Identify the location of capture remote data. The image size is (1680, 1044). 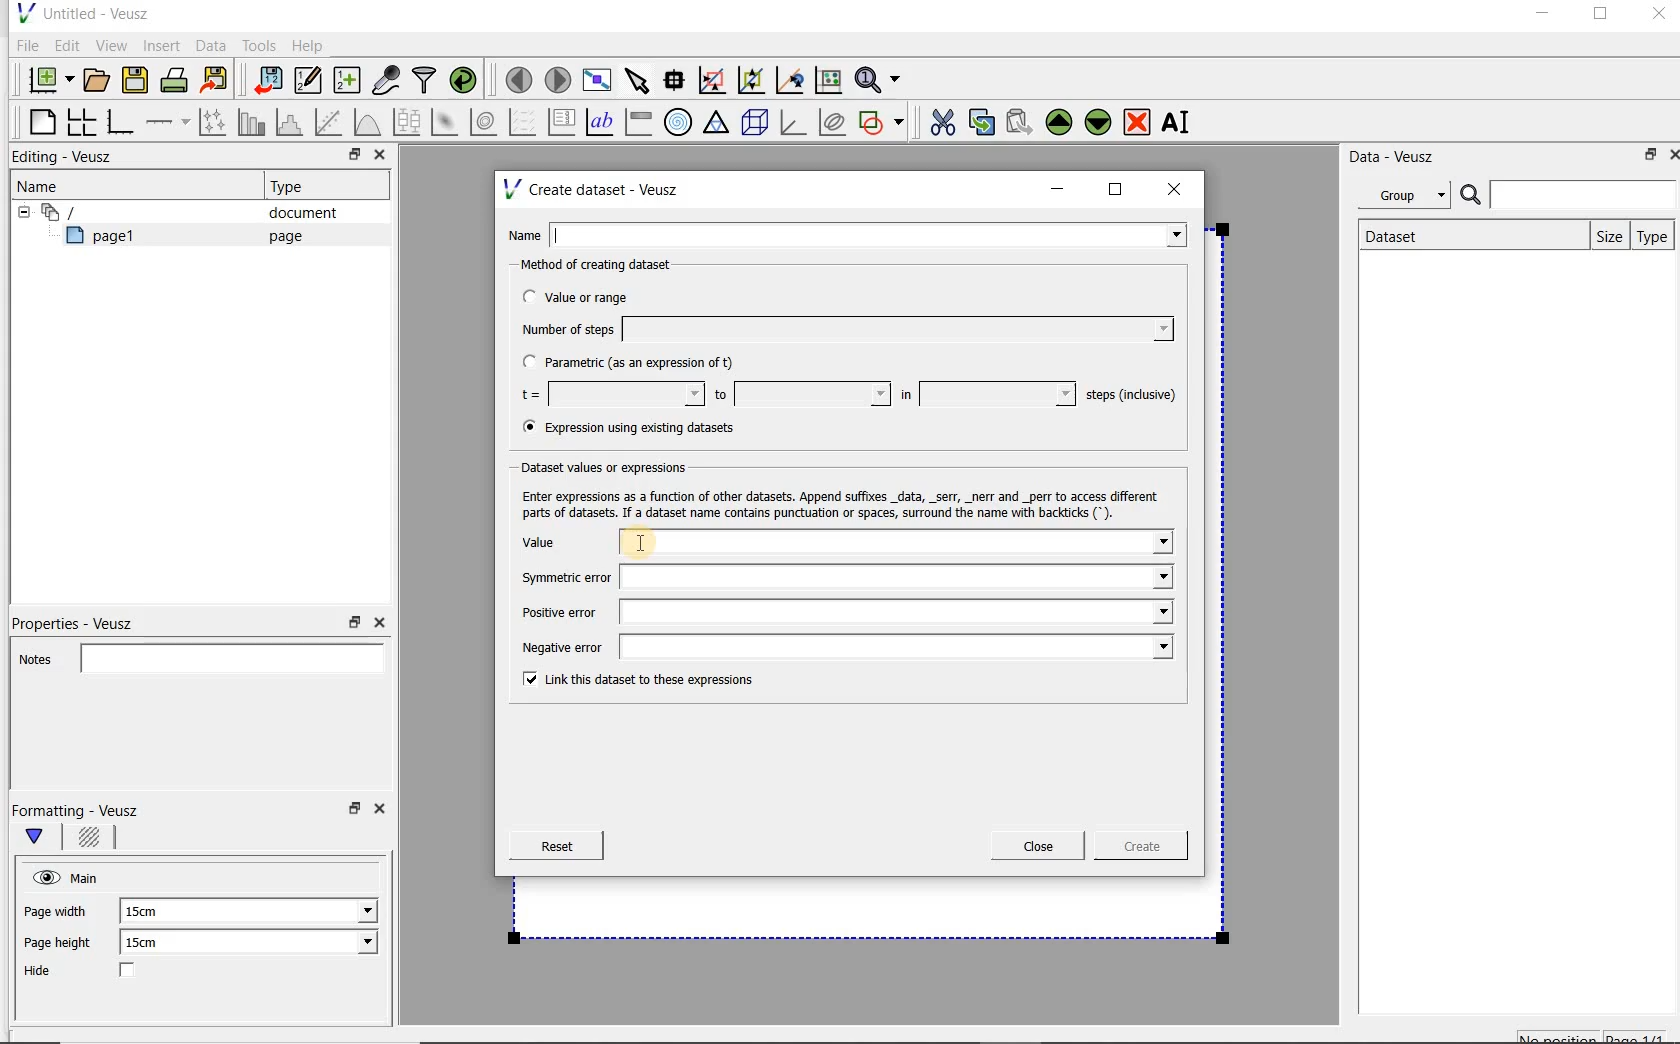
(387, 83).